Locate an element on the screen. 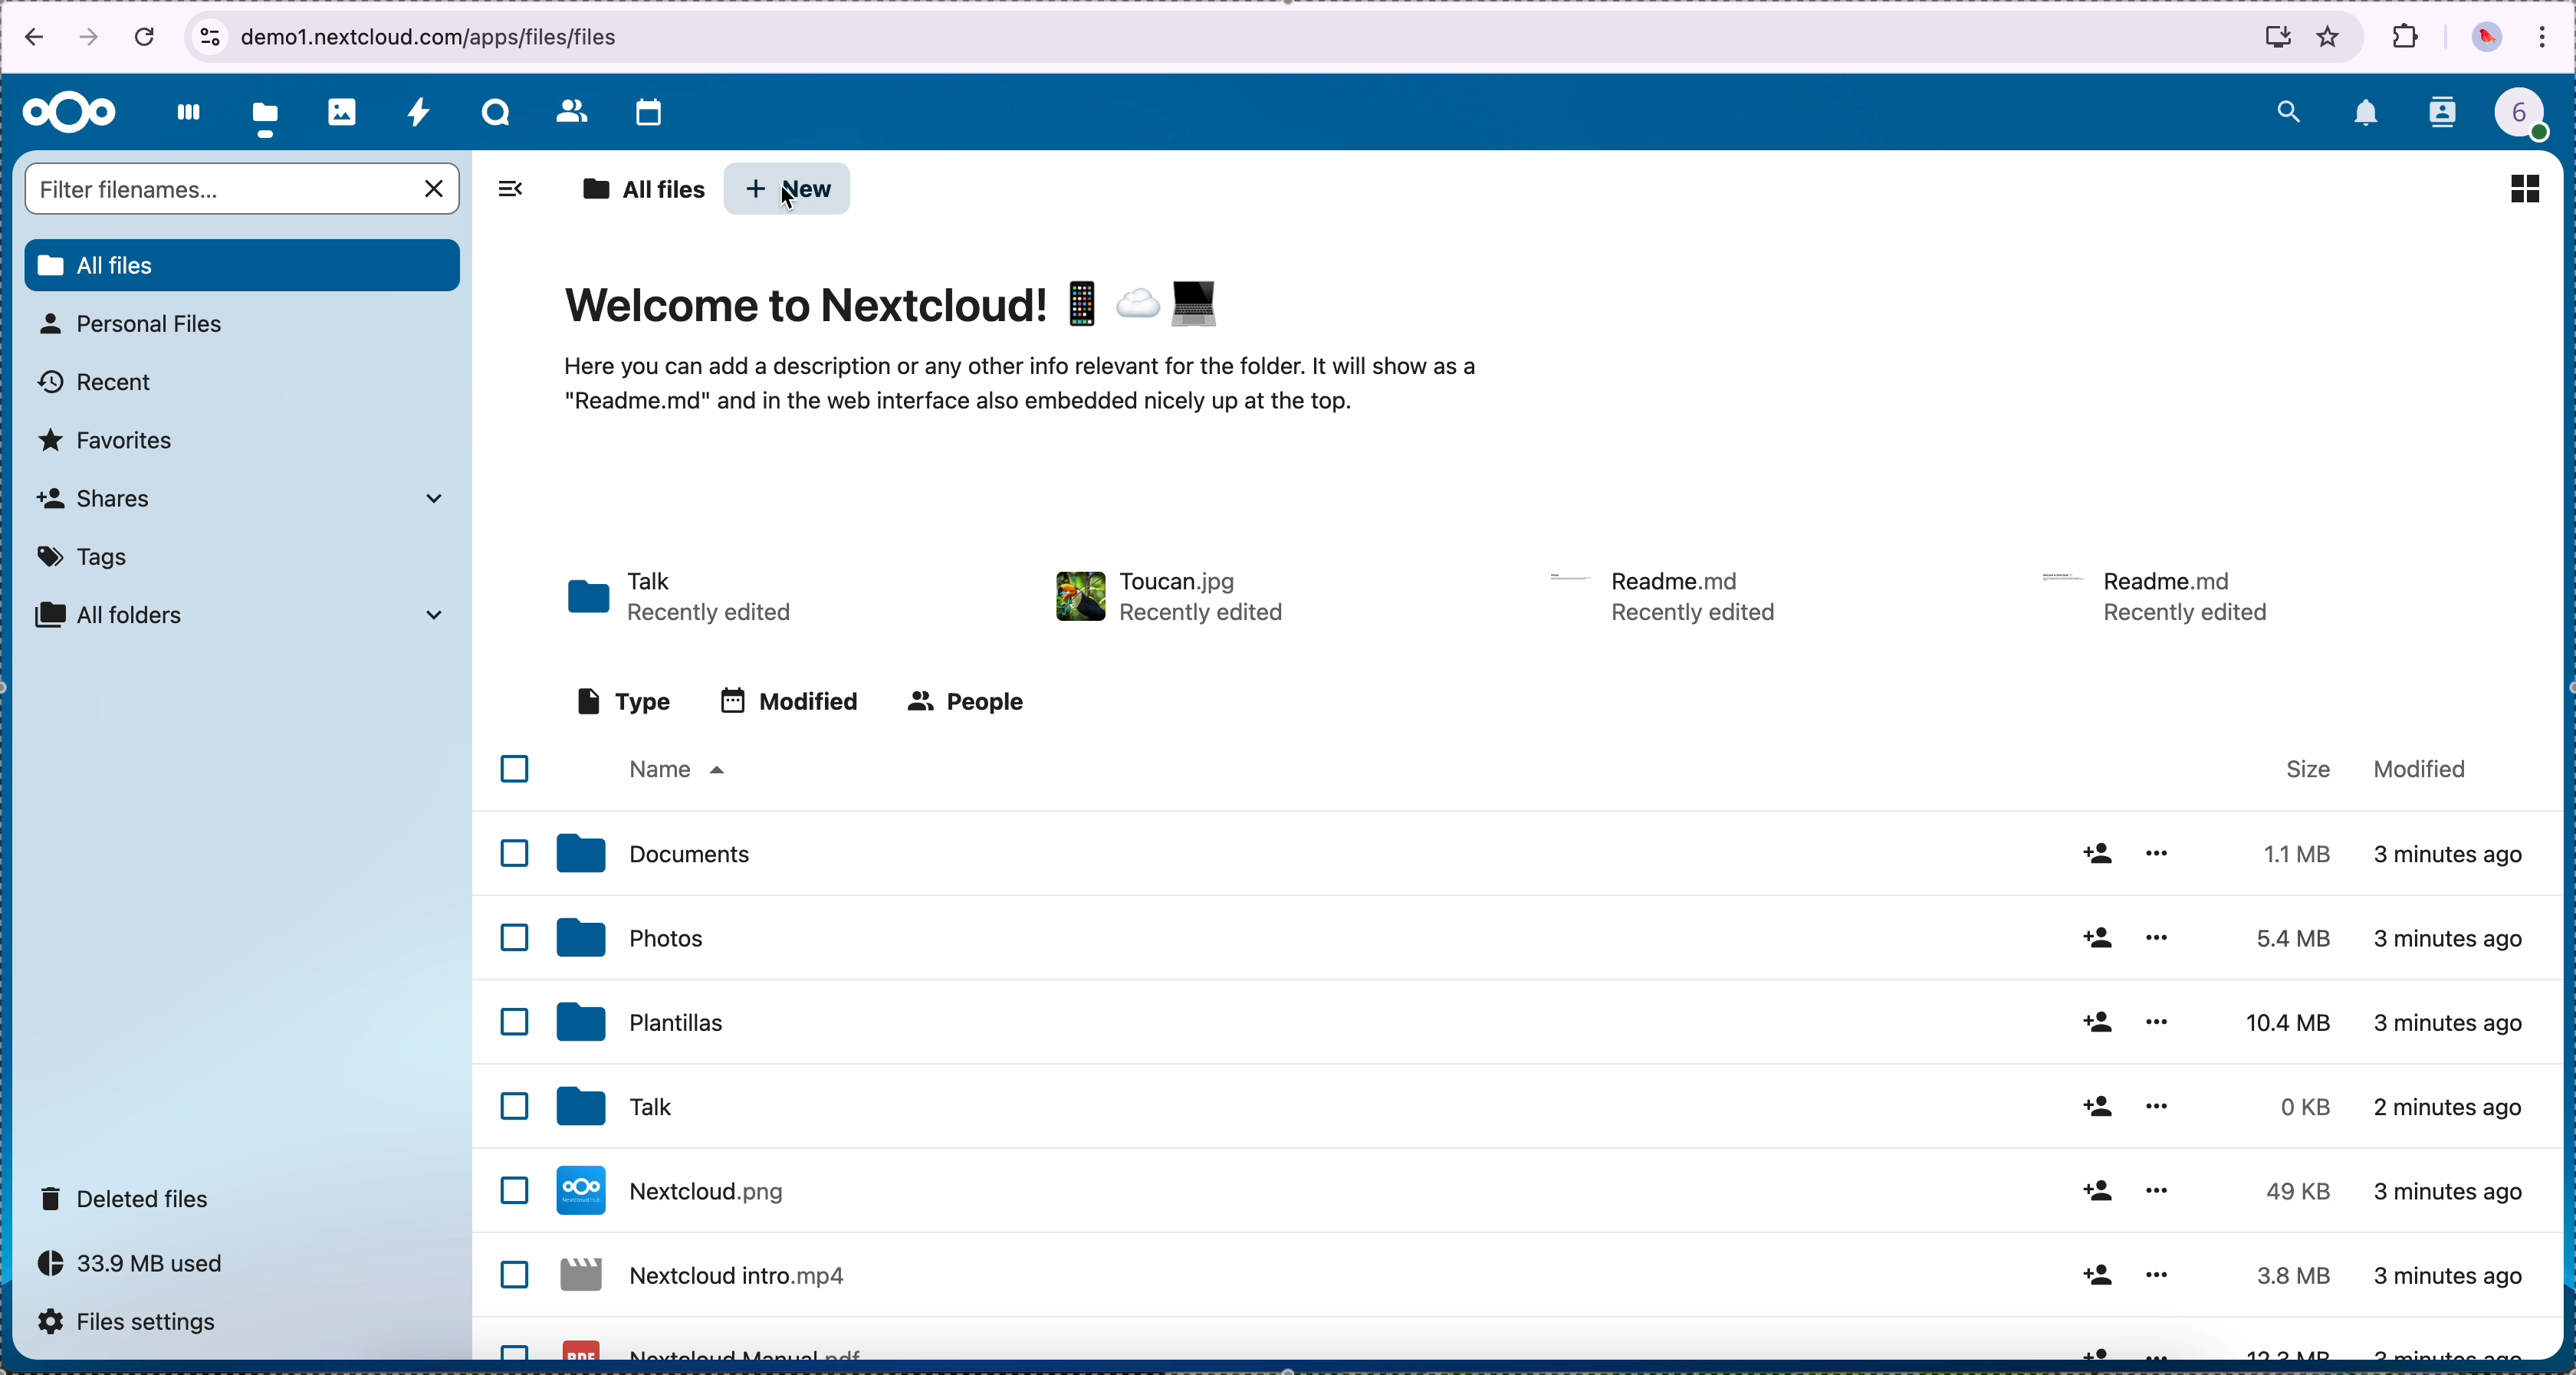 Image resolution: width=2576 pixels, height=1375 pixels. readme file is located at coordinates (1668, 594).